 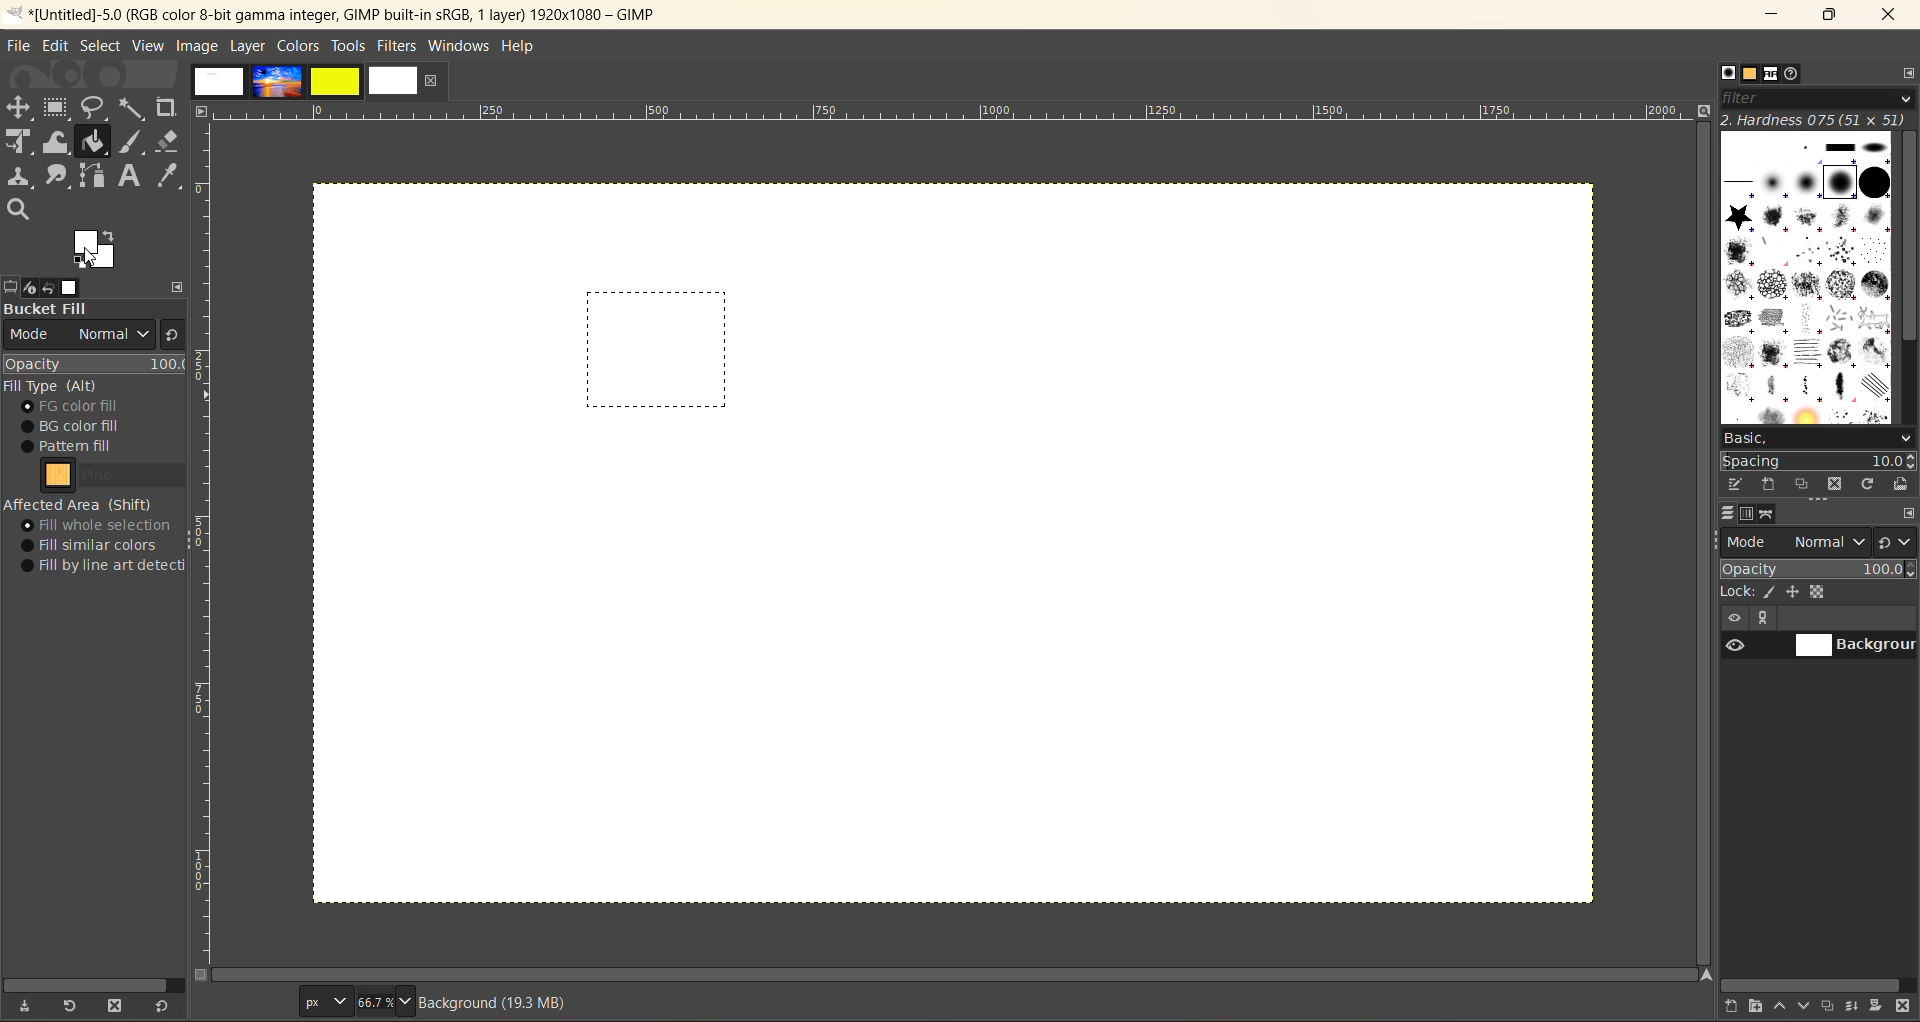 I want to click on more, so click(x=1769, y=619).